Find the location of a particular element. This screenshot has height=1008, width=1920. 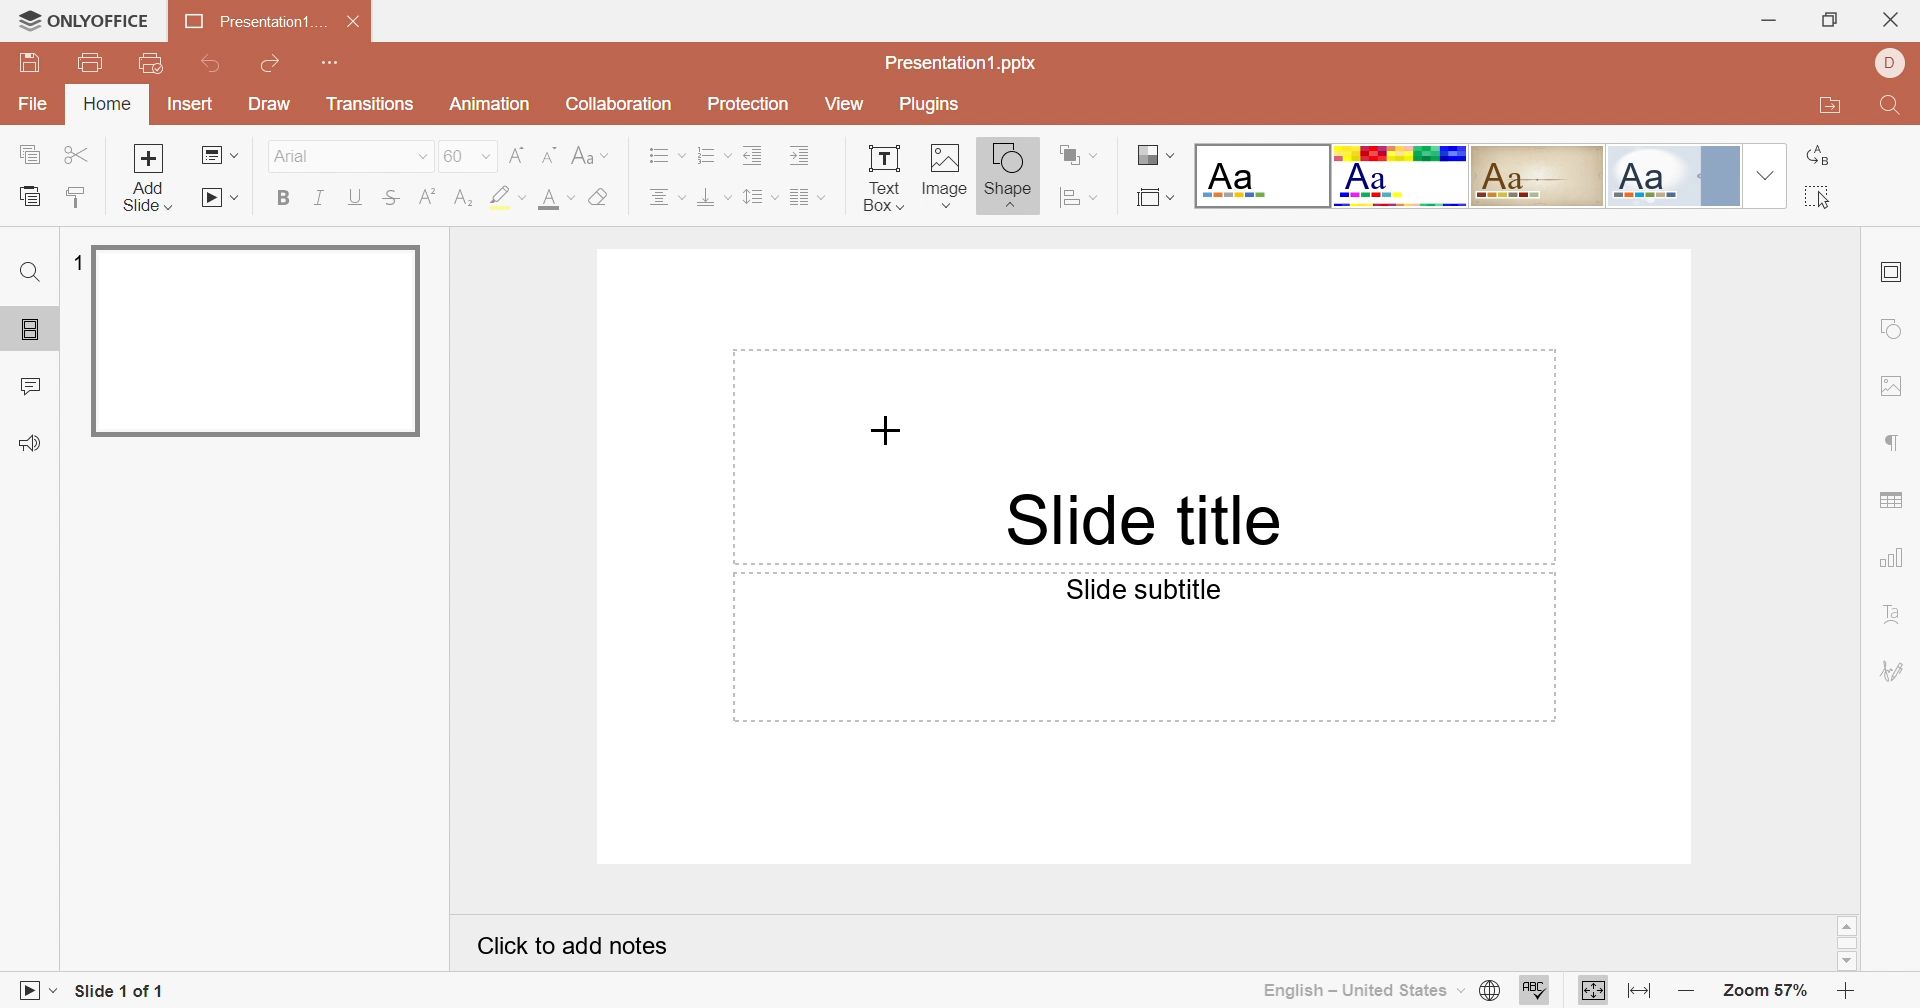

Insert shape is located at coordinates (1077, 196).